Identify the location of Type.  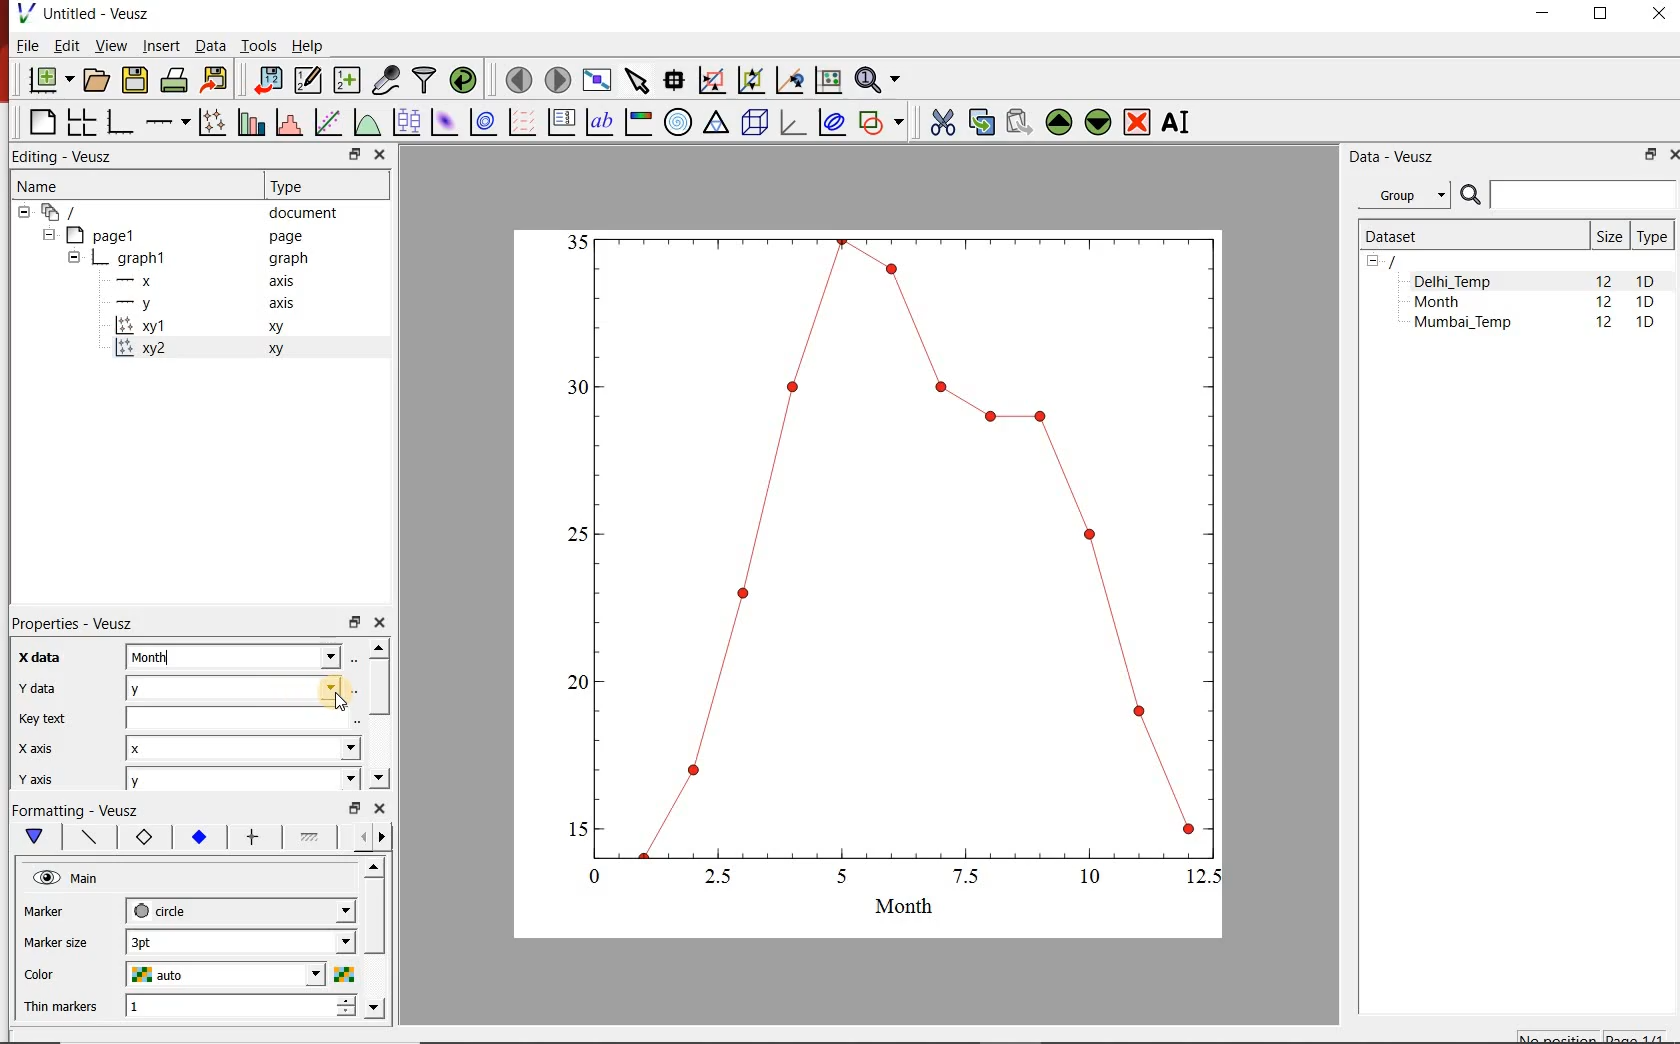
(1652, 236).